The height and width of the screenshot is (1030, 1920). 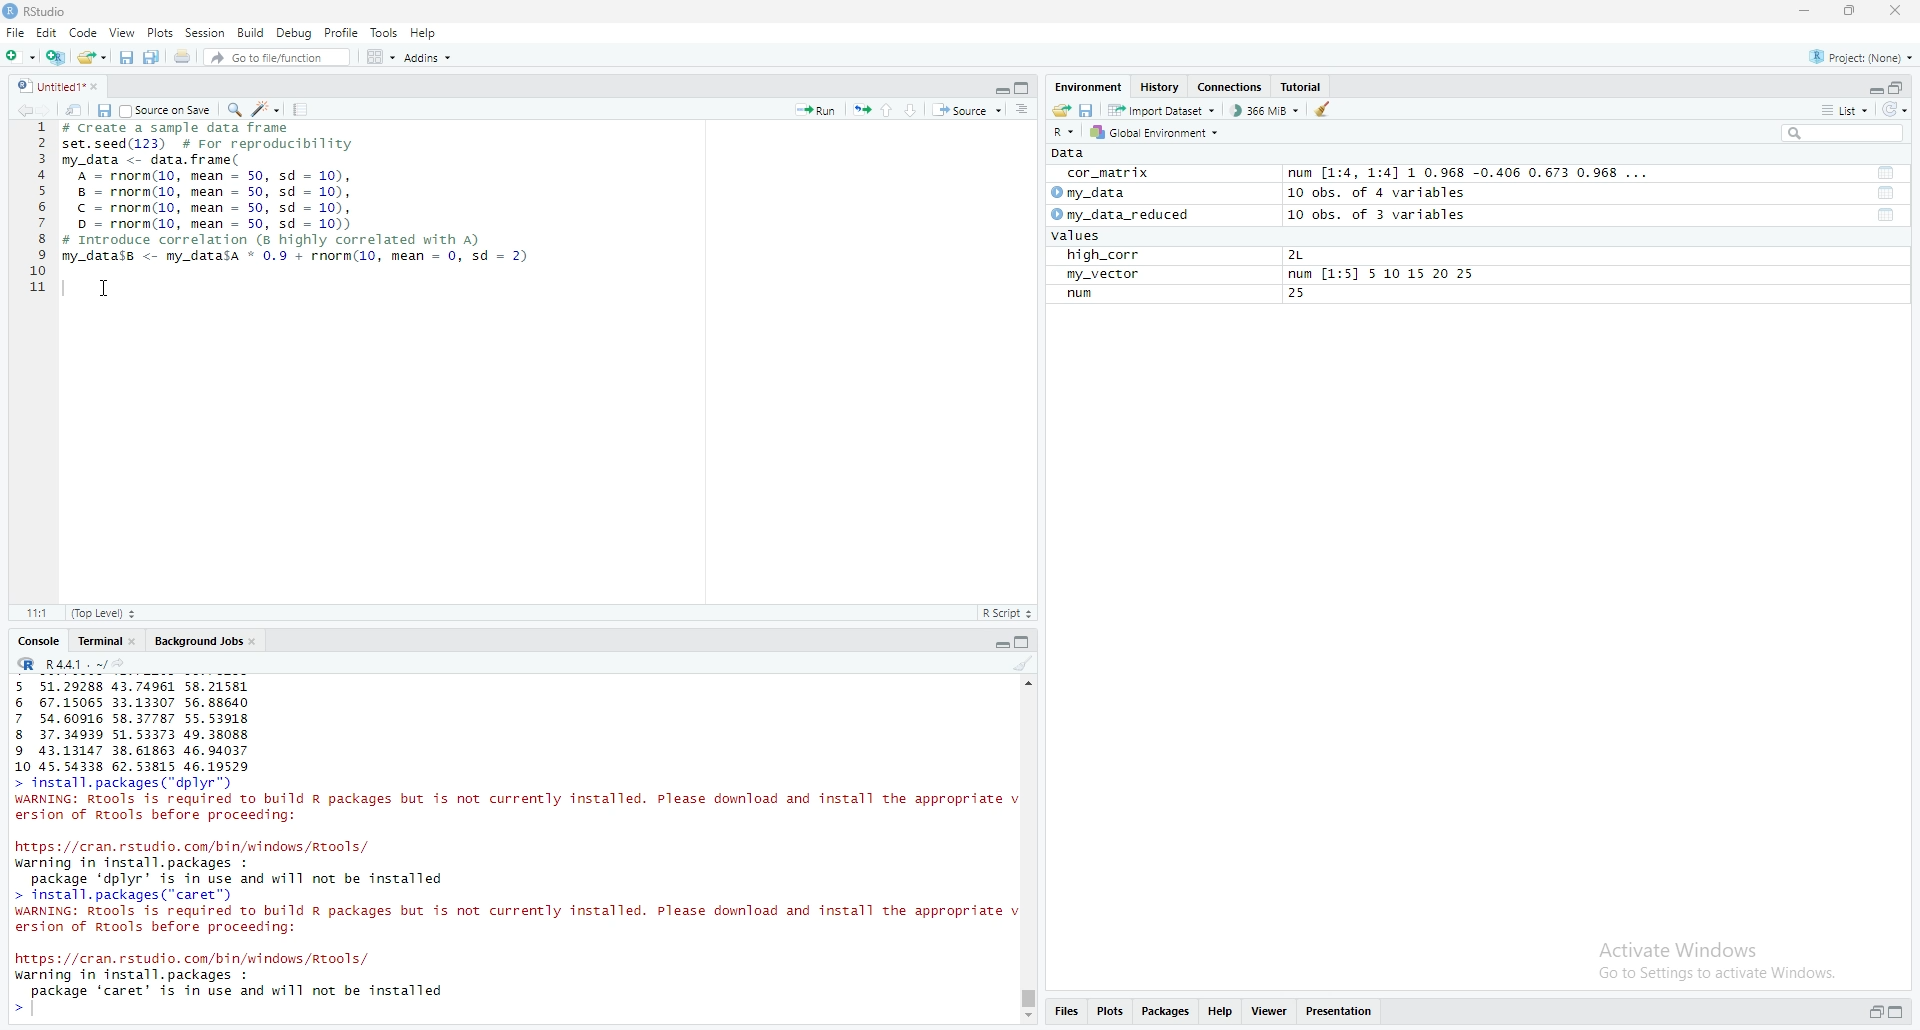 What do you see at coordinates (69, 288) in the screenshot?
I see `typing indicator` at bounding box center [69, 288].